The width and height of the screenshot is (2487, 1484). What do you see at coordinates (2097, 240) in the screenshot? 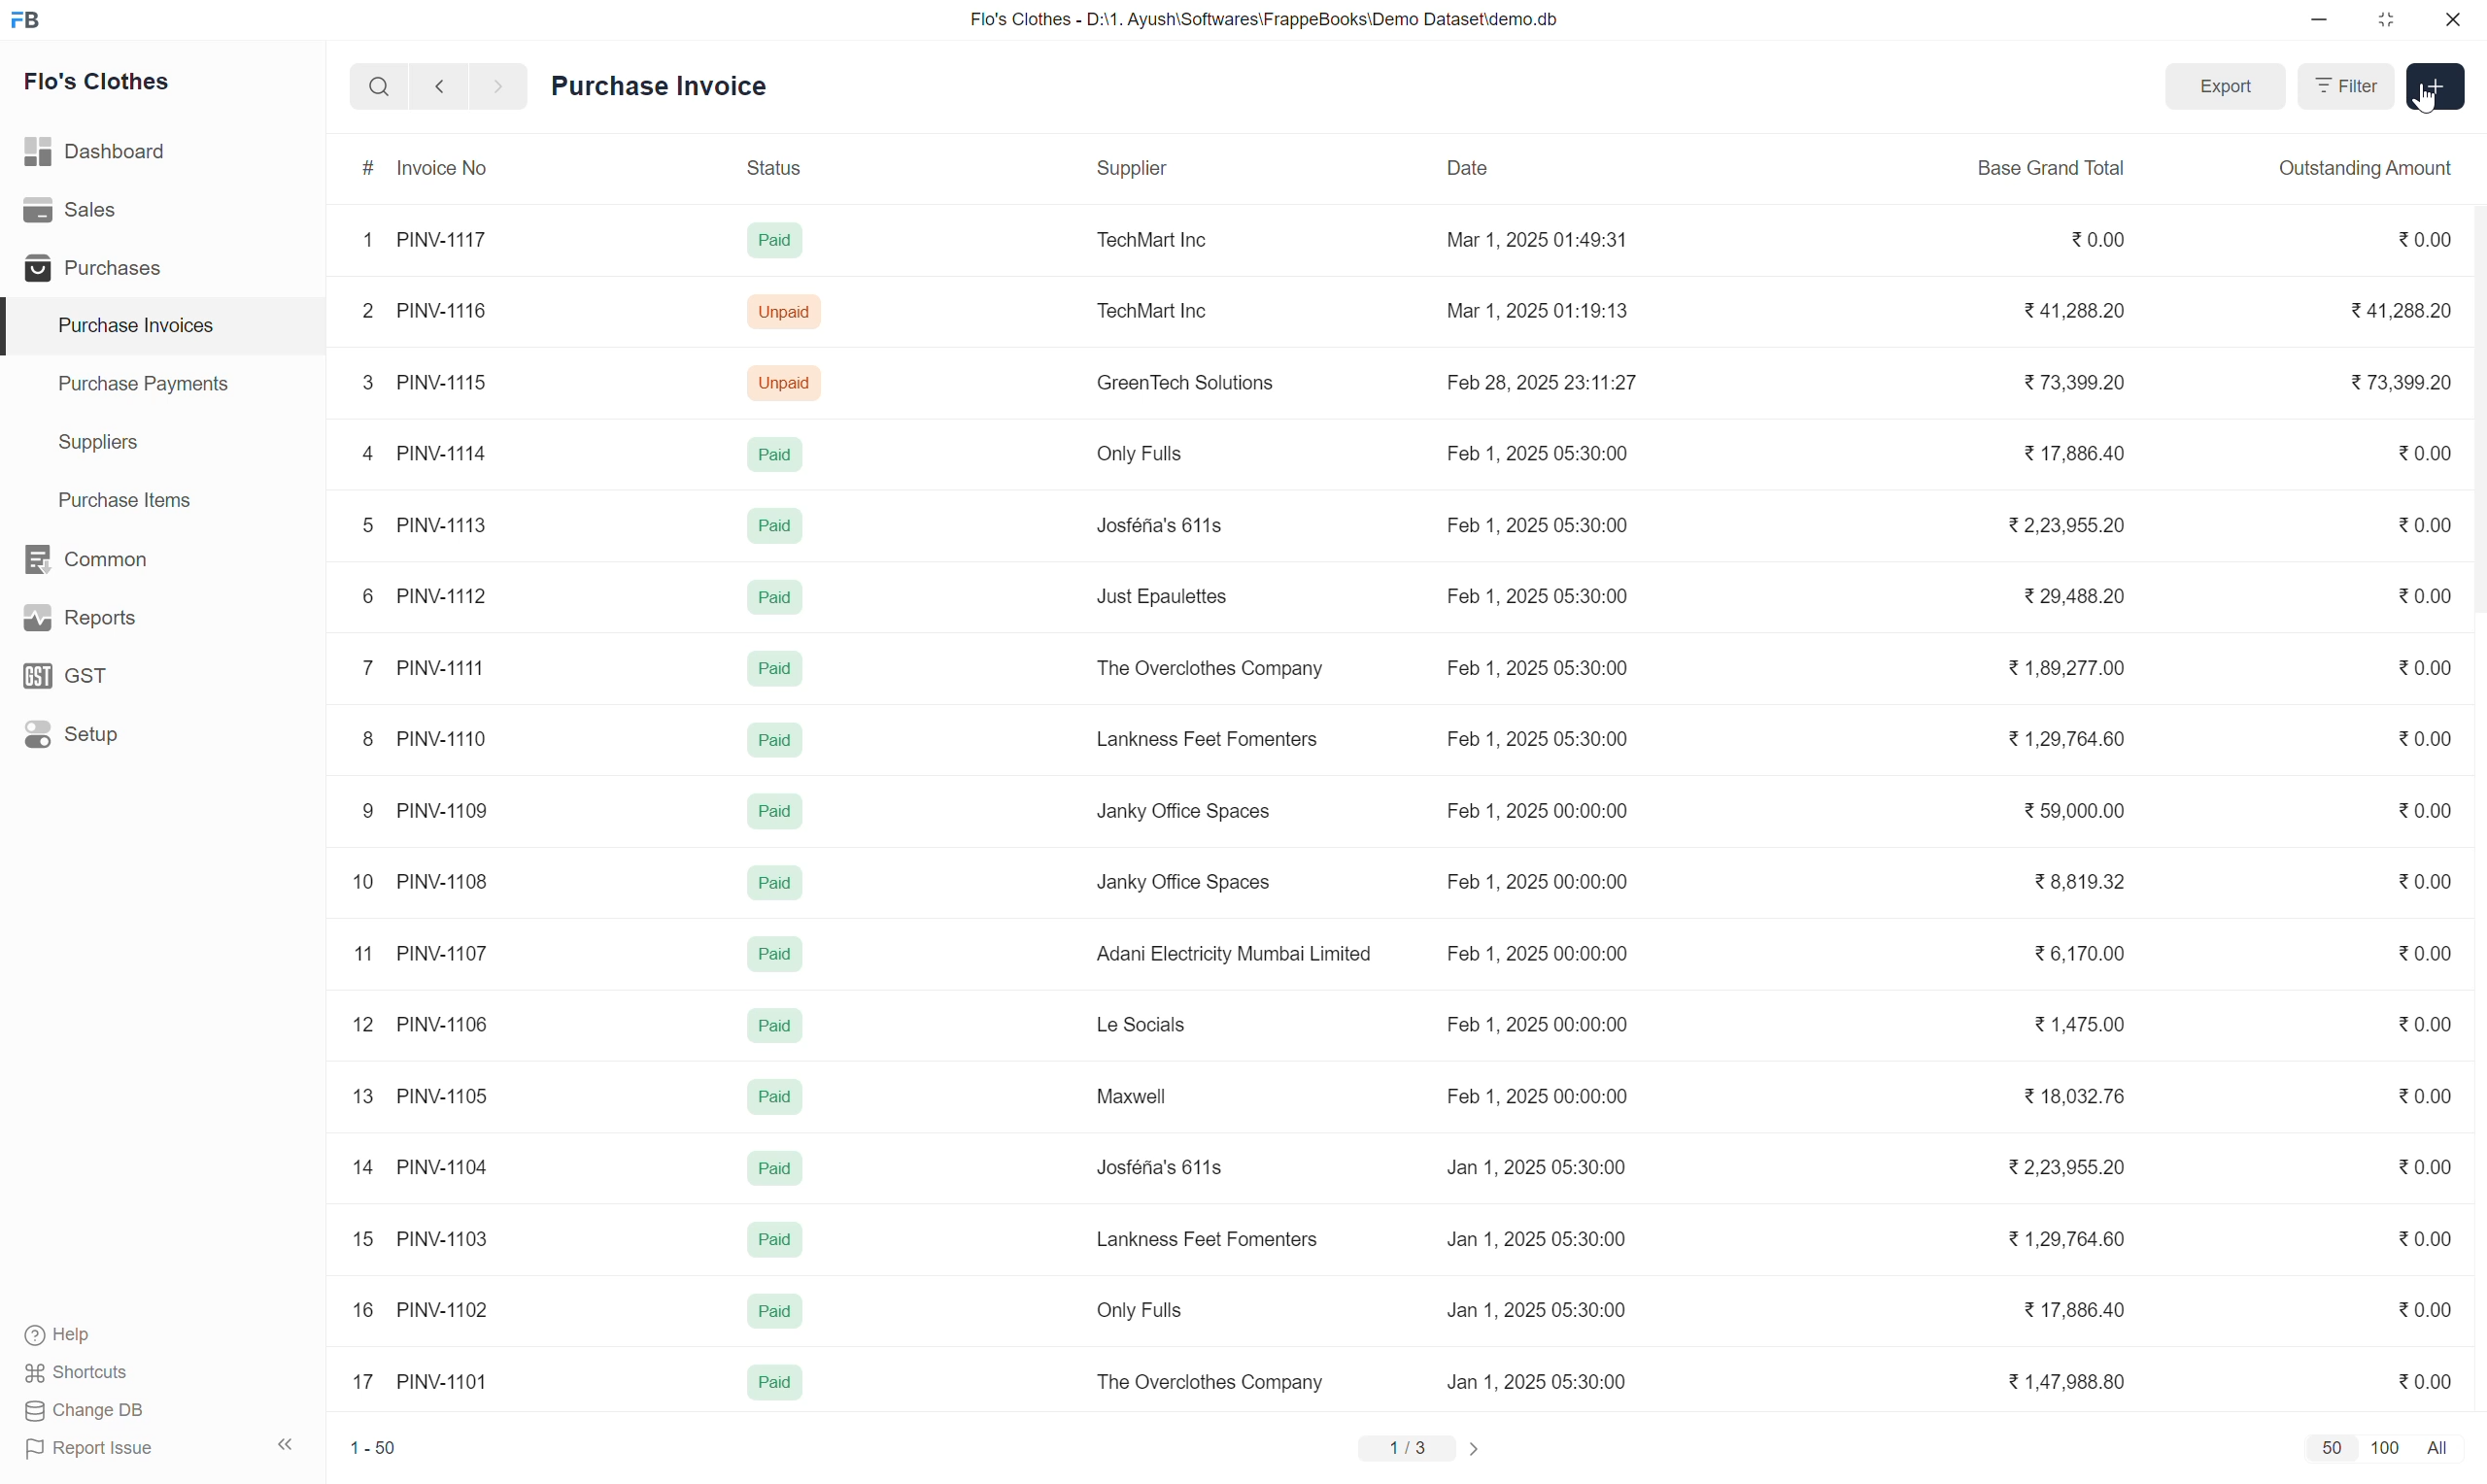
I see `0.00` at bounding box center [2097, 240].